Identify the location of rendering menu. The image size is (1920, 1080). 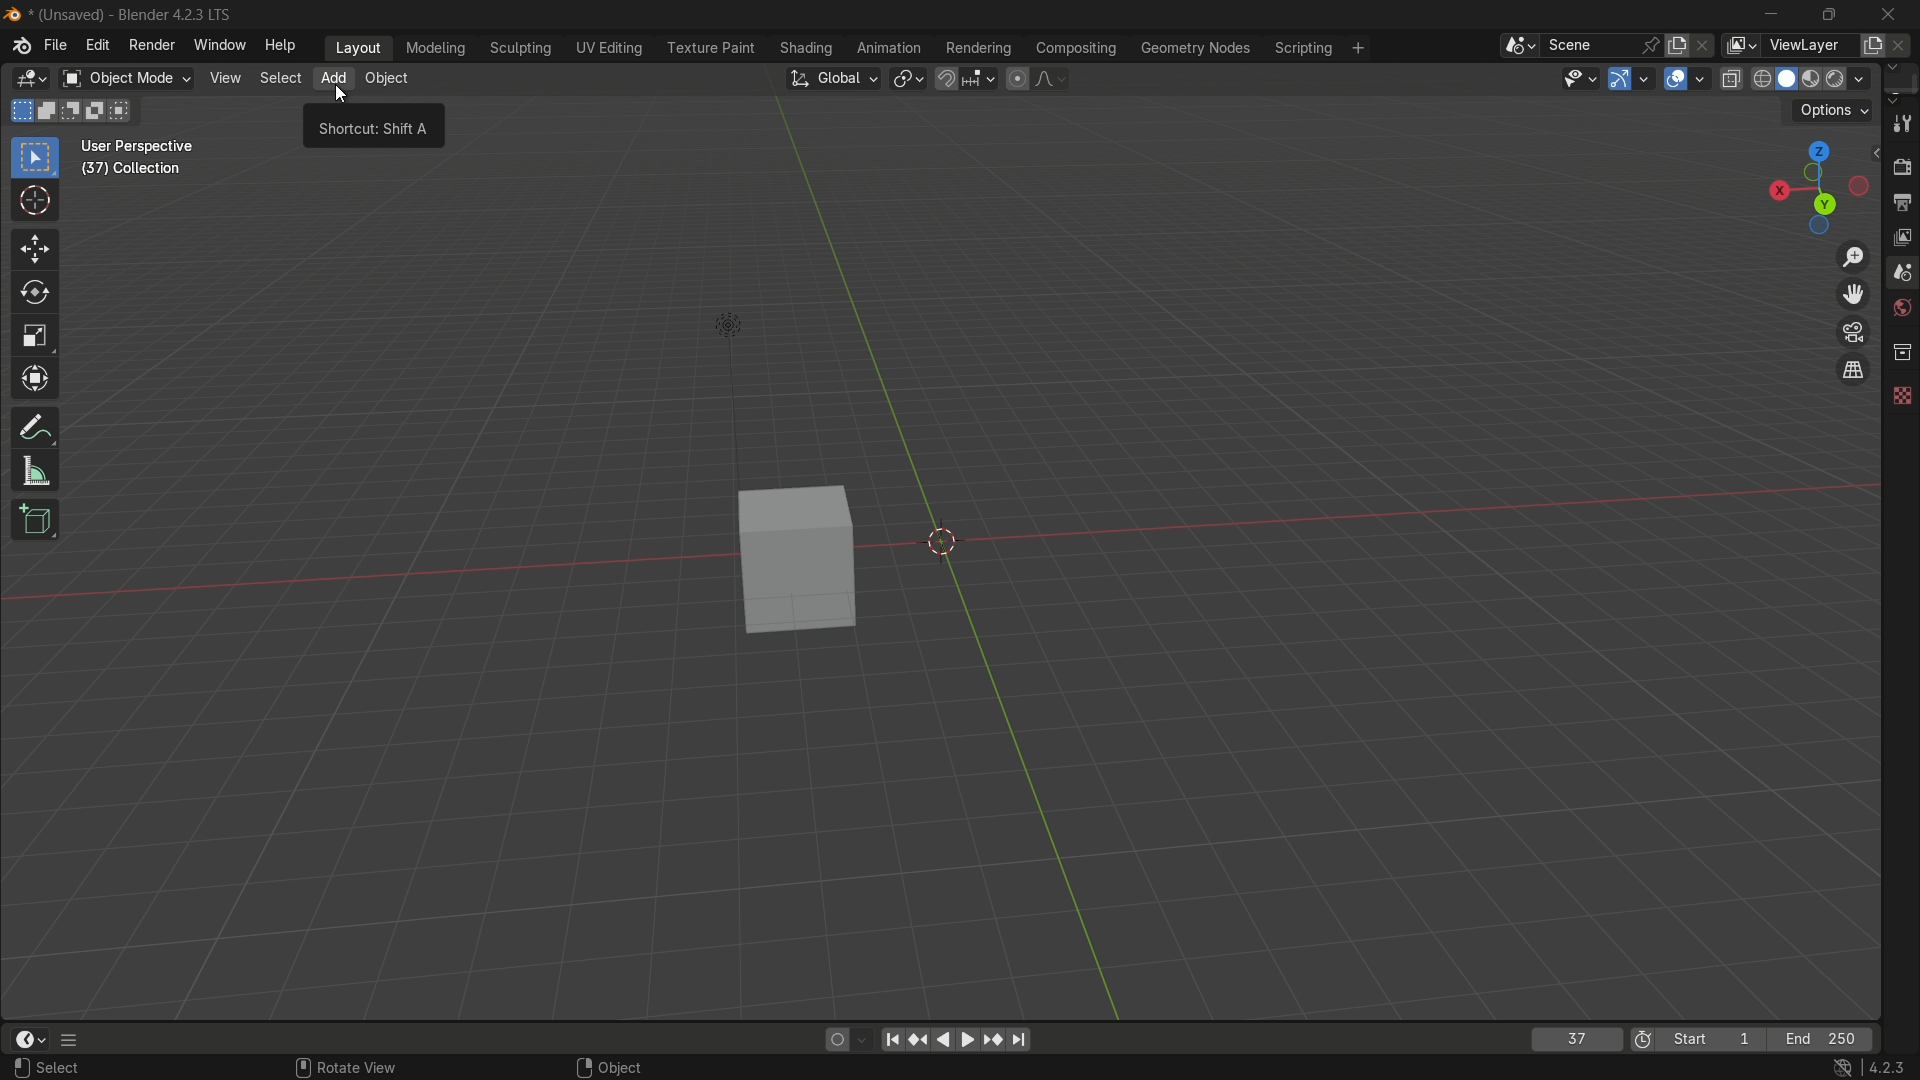
(978, 48).